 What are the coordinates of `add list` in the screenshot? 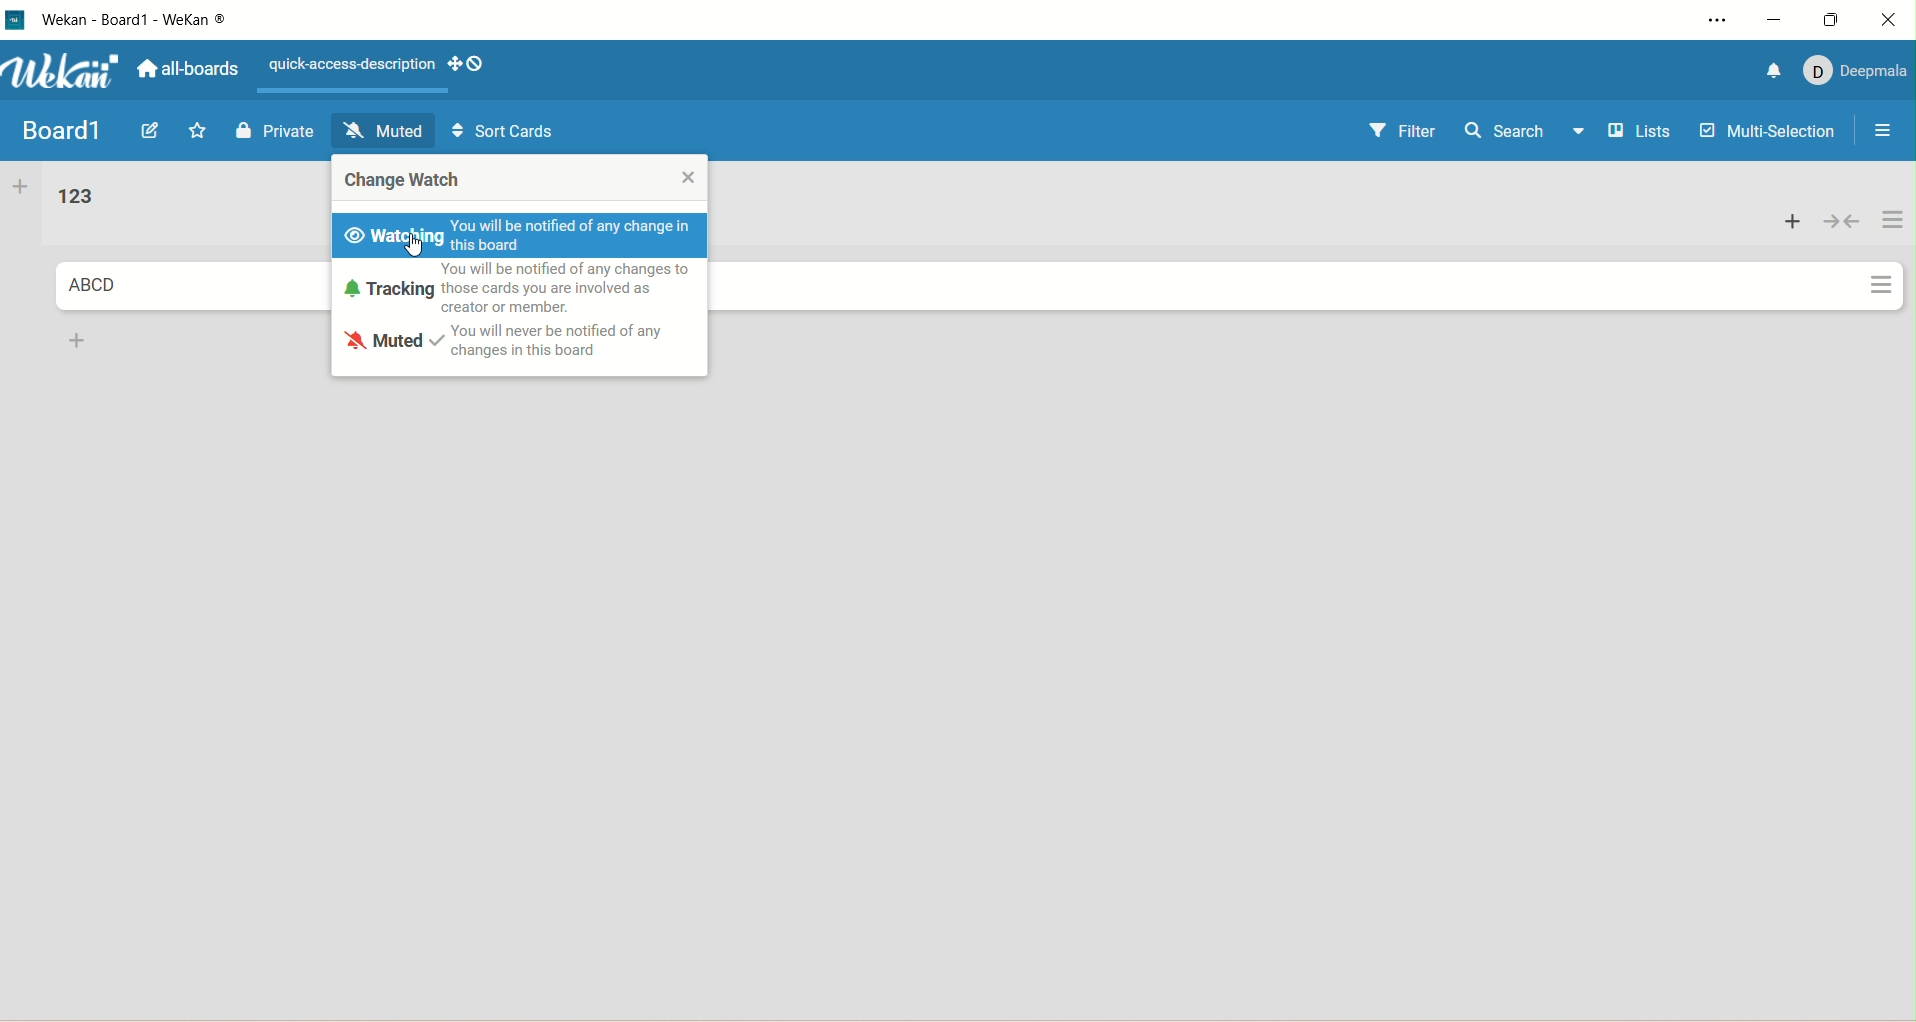 It's located at (20, 189).